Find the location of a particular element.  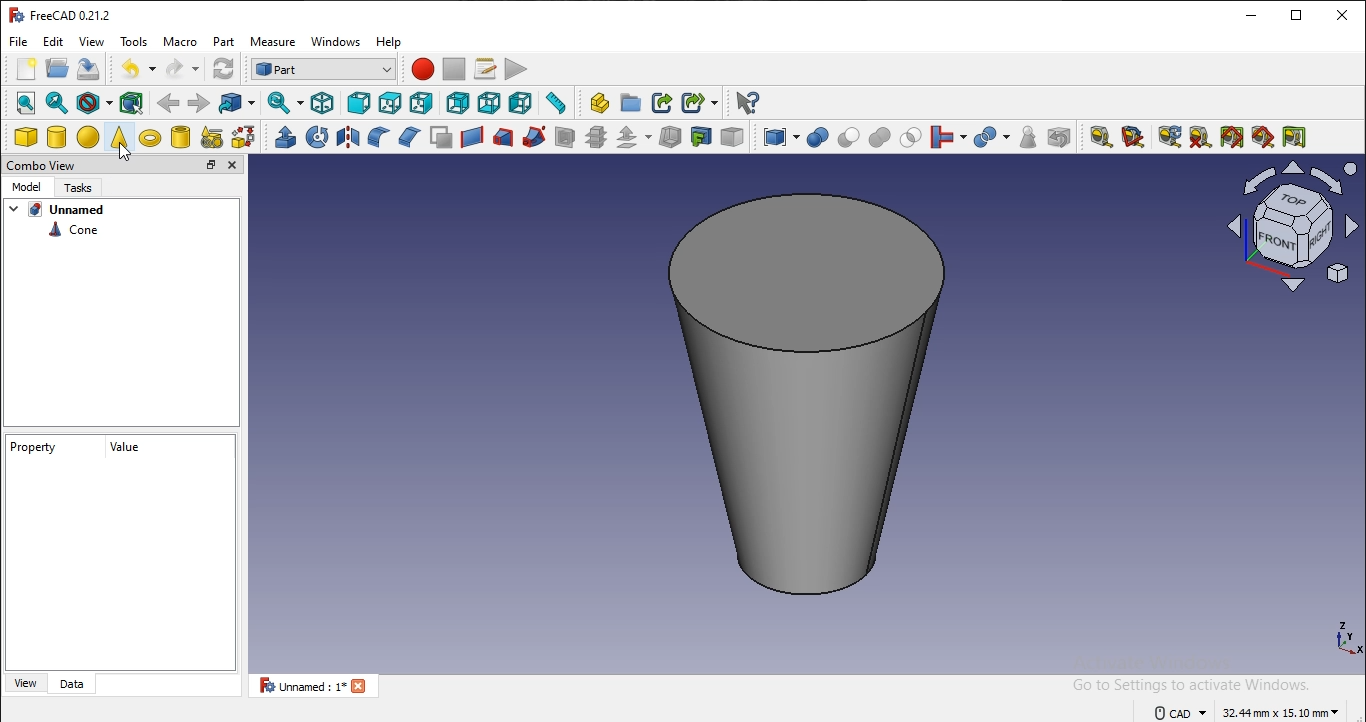

torus is located at coordinates (150, 138).